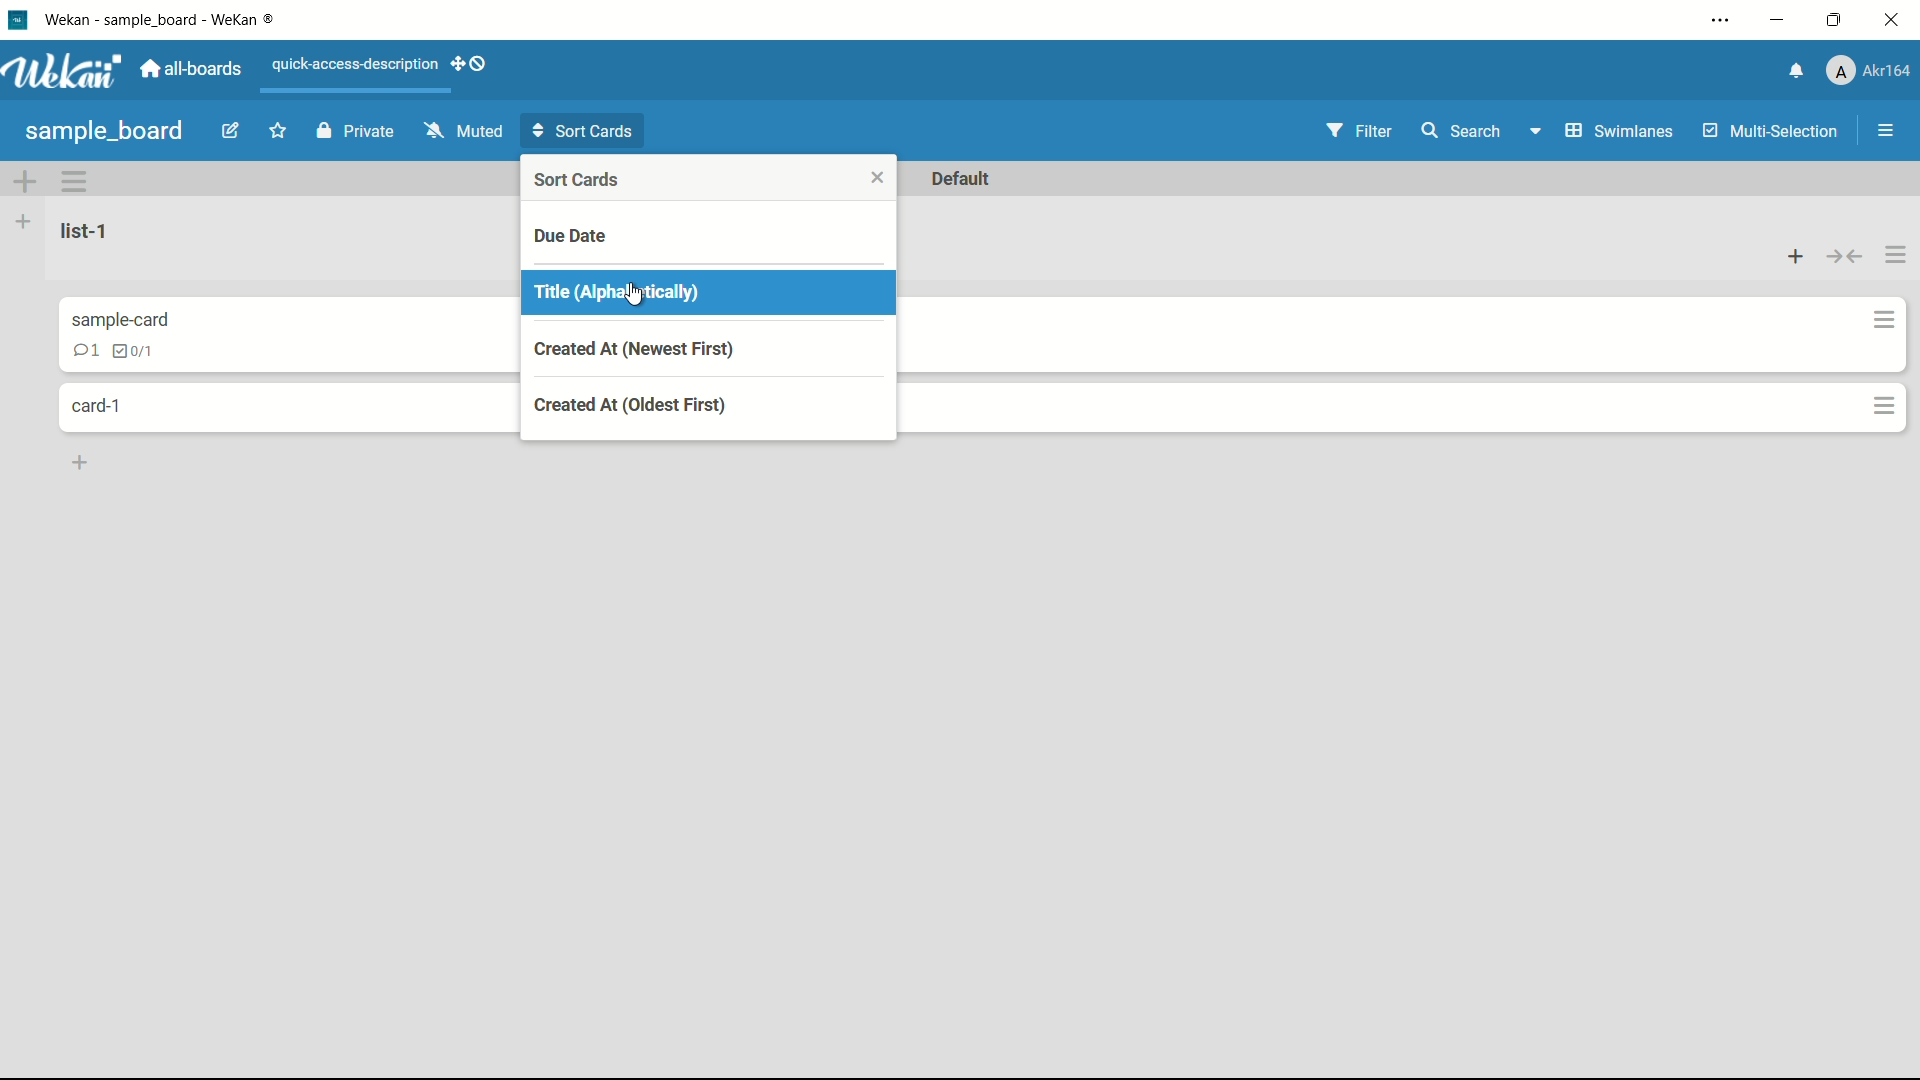  Describe the element at coordinates (1894, 253) in the screenshot. I see `list actions` at that location.